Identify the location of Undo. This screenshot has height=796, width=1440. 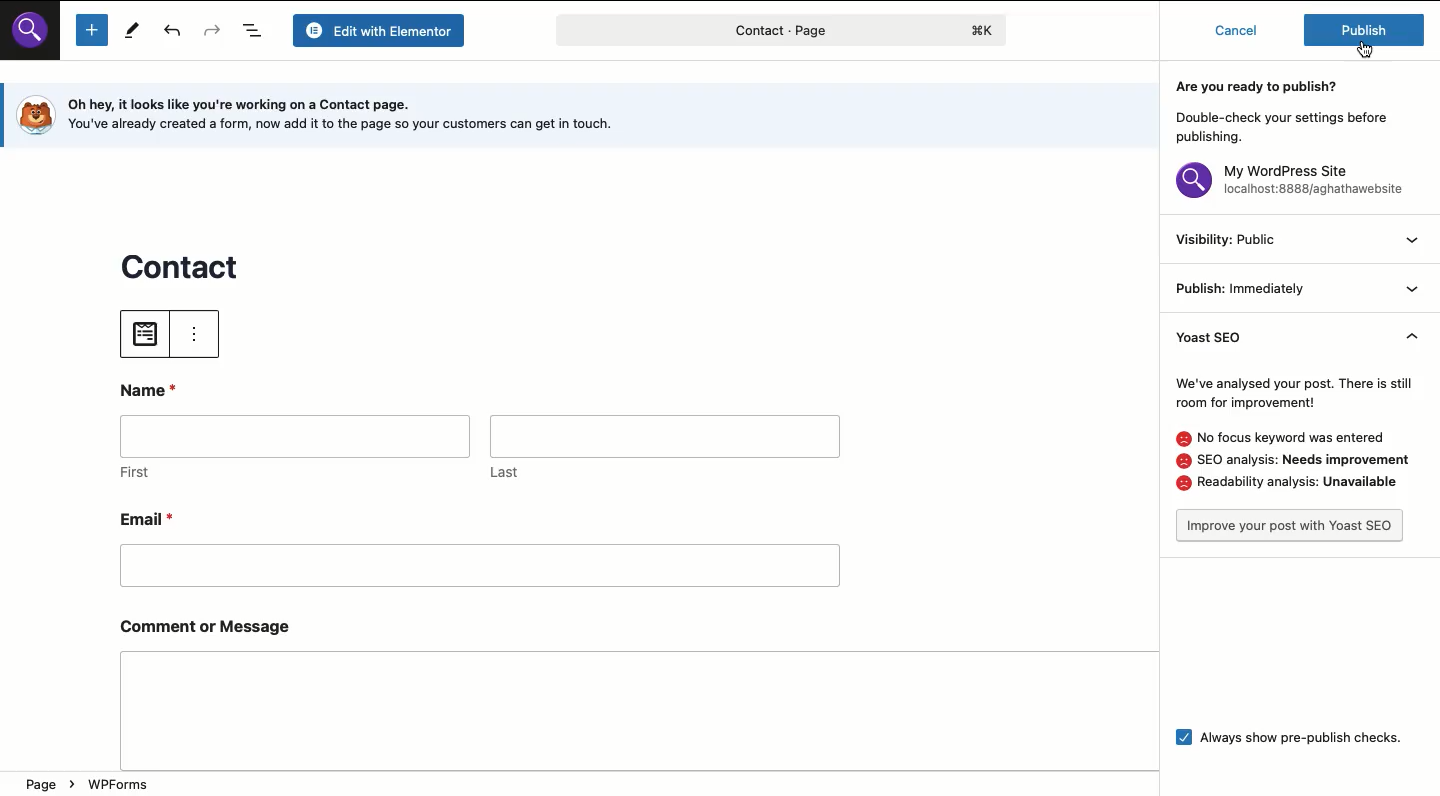
(174, 33).